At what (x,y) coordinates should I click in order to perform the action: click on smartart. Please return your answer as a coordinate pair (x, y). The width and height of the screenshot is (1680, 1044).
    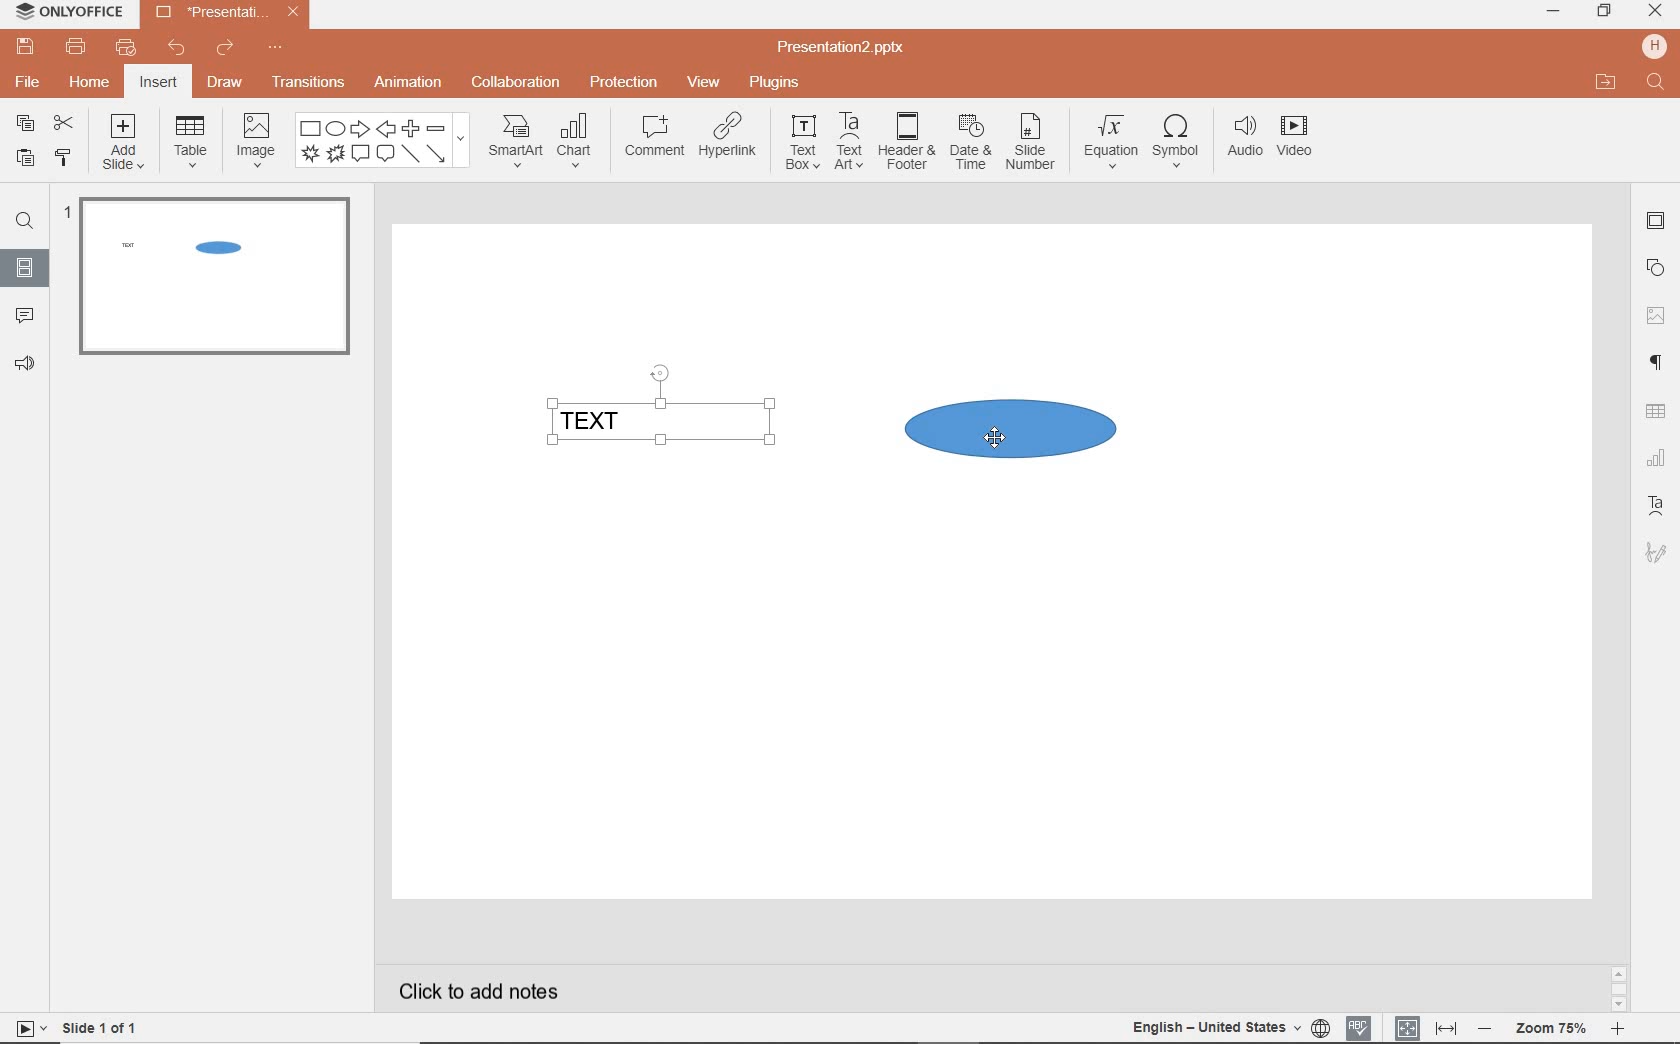
    Looking at the image, I should click on (515, 140).